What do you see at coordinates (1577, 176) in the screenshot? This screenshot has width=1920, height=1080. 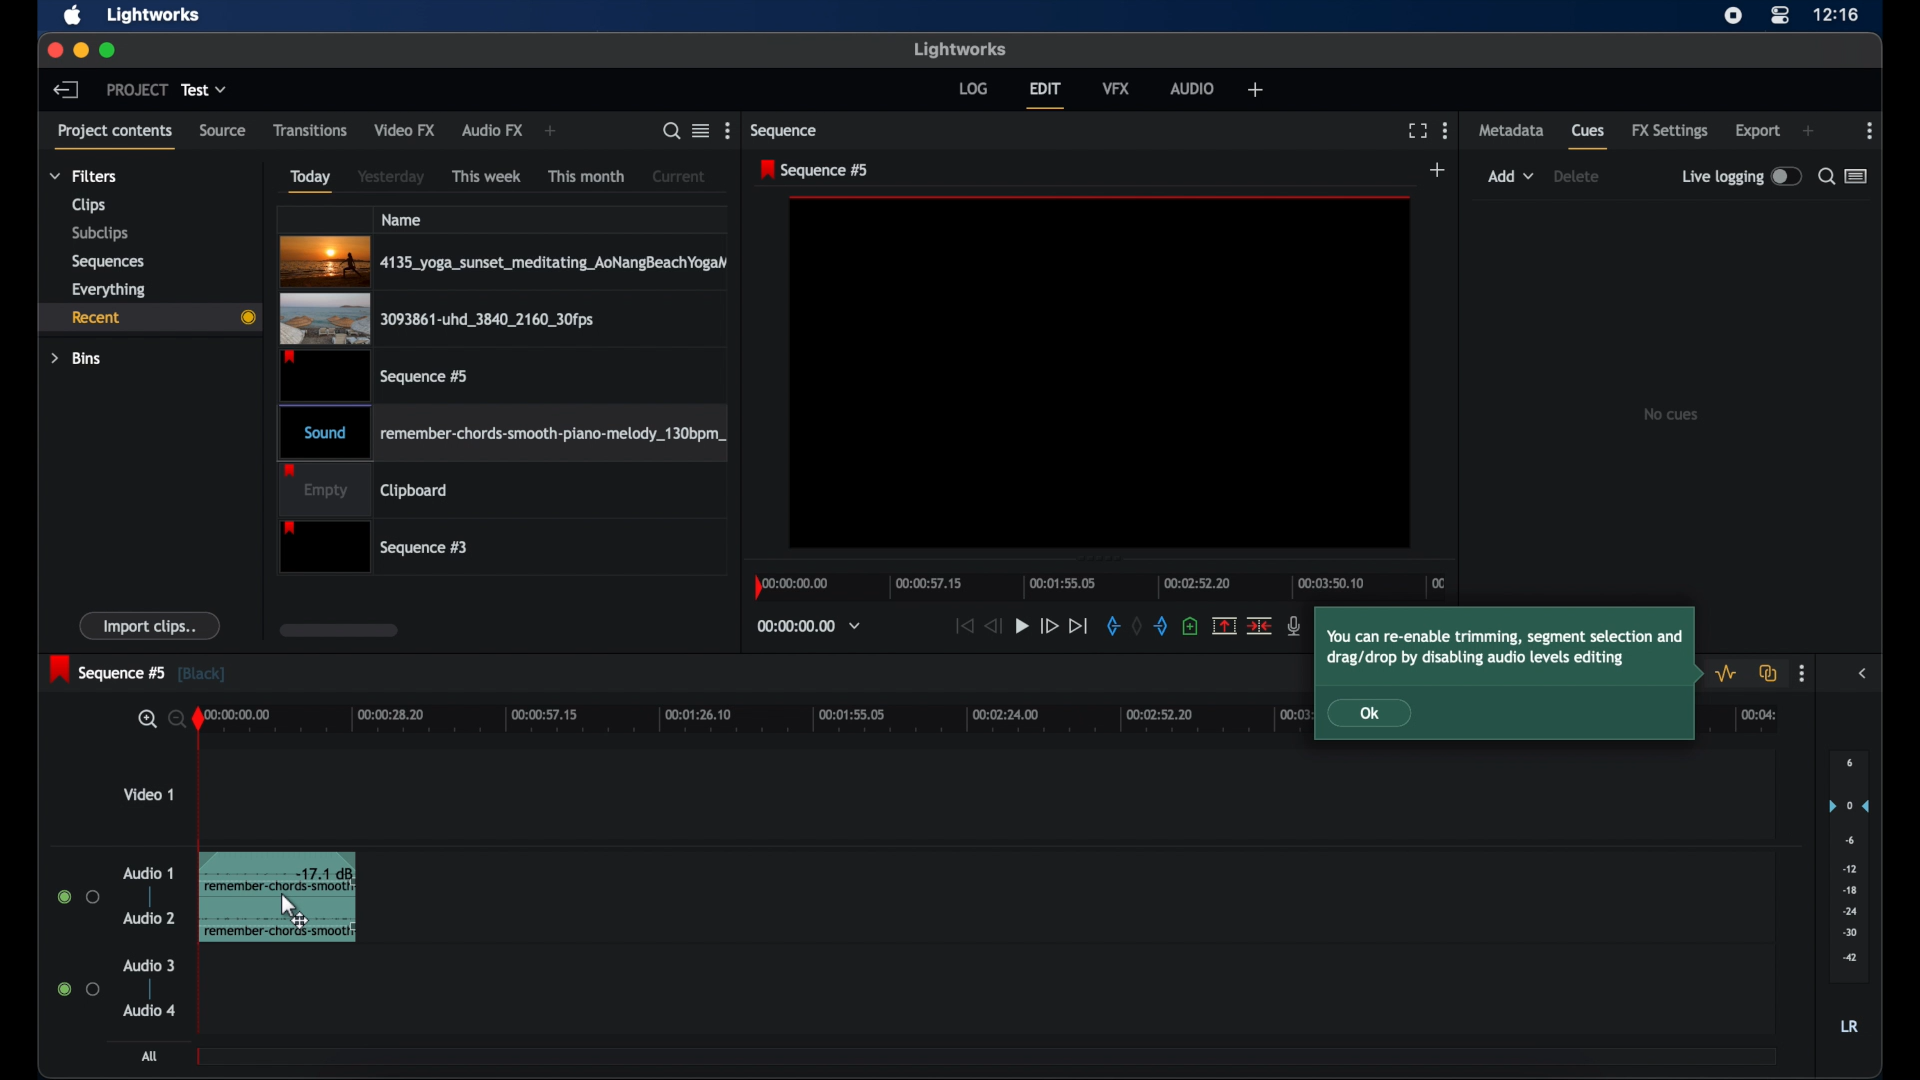 I see `delete` at bounding box center [1577, 176].